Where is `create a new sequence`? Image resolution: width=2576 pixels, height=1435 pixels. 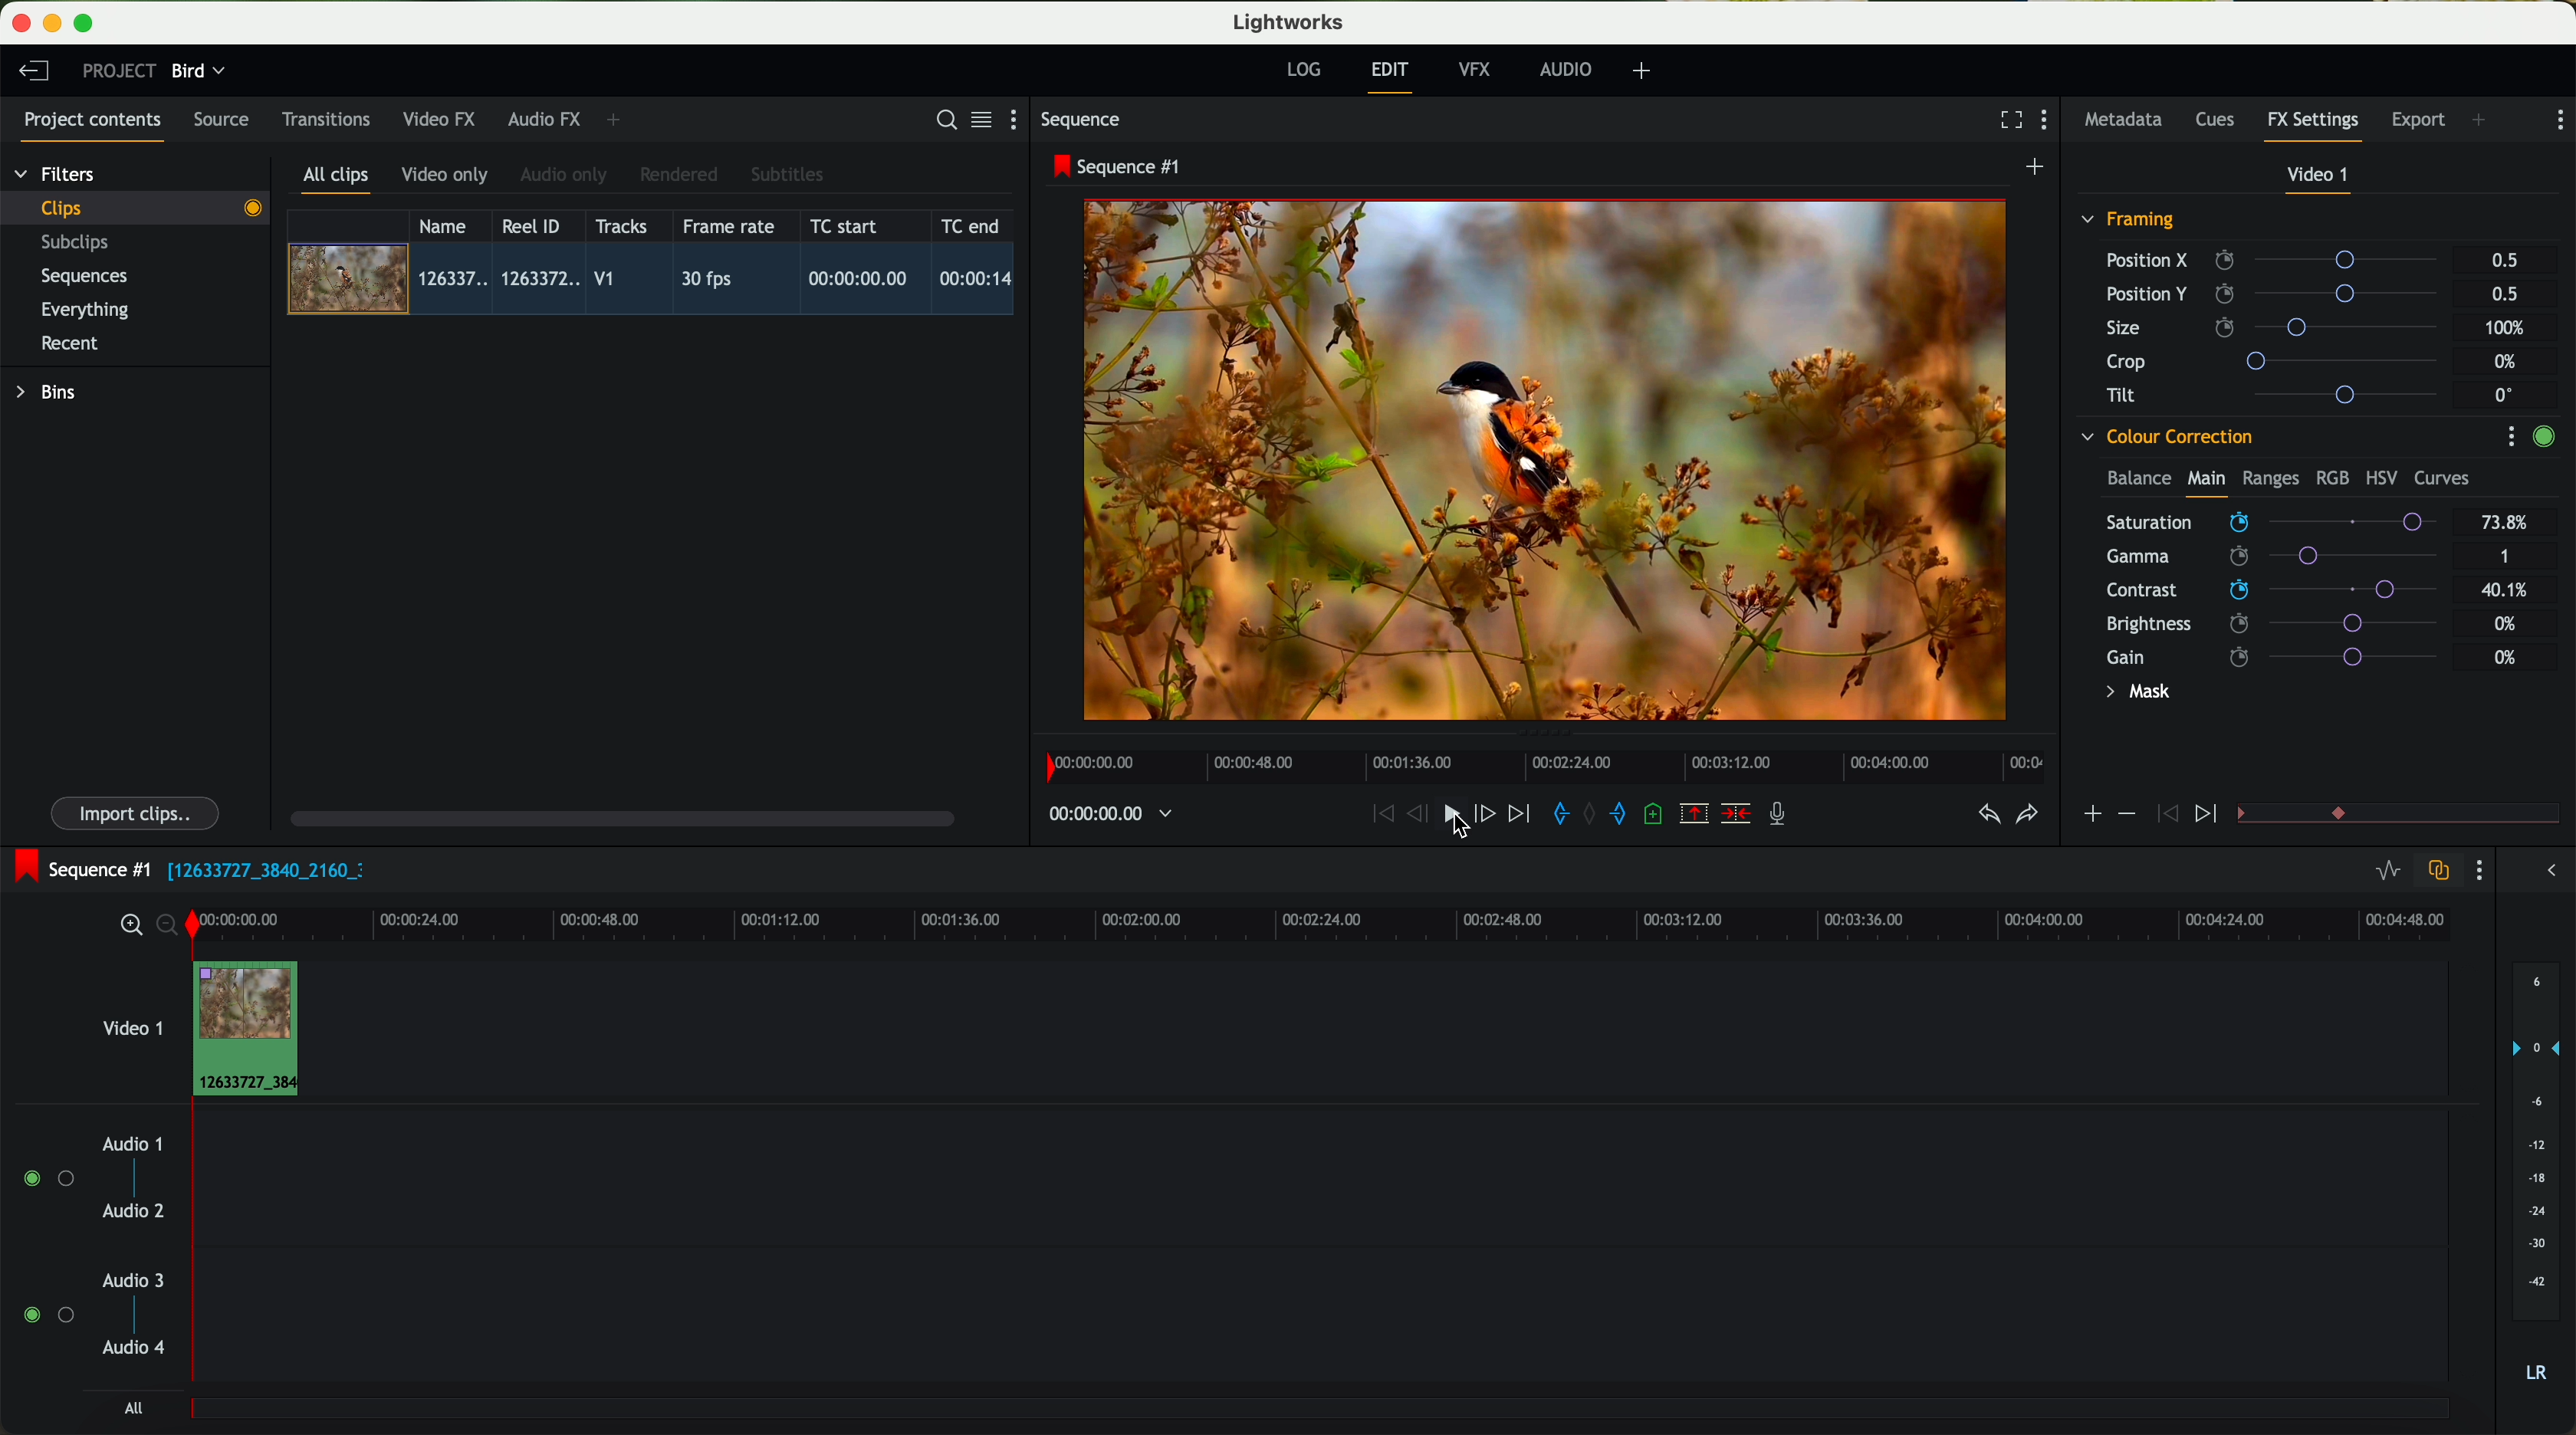
create a new sequence is located at coordinates (2038, 168).